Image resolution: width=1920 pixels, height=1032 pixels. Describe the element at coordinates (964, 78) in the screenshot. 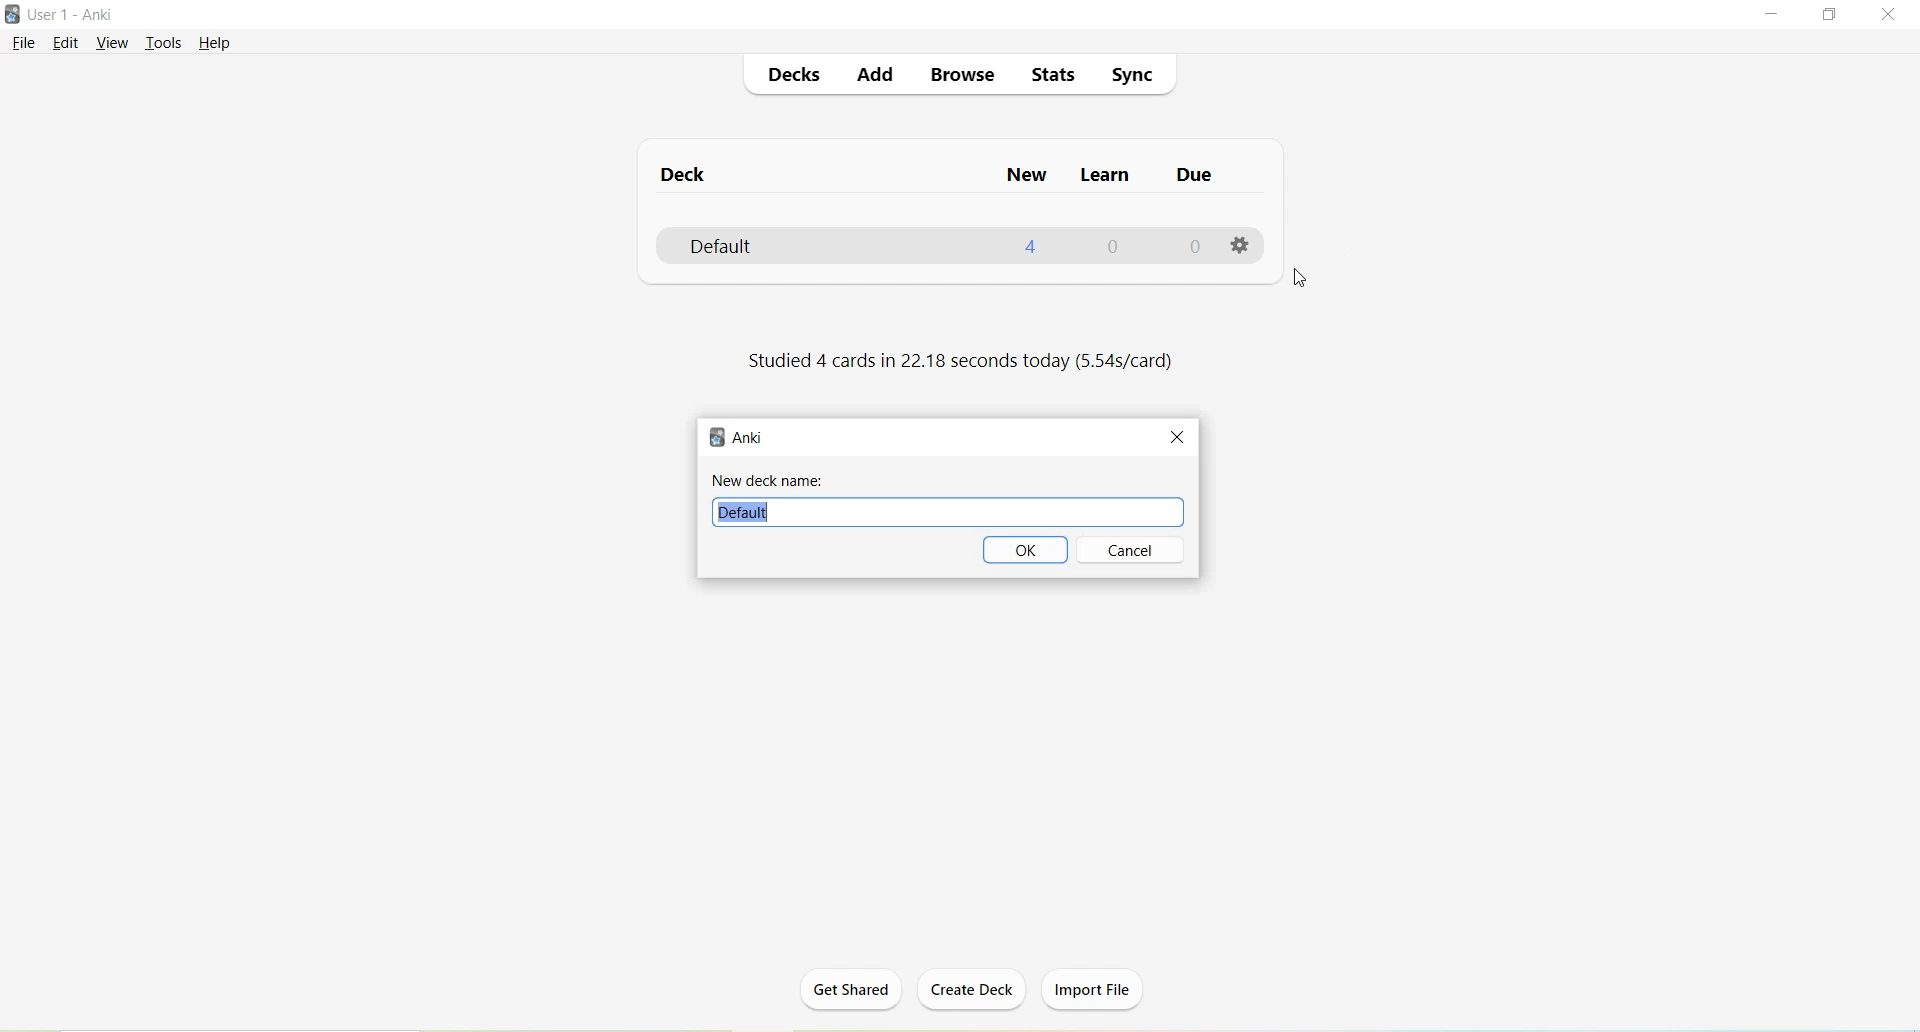

I see `Browse` at that location.